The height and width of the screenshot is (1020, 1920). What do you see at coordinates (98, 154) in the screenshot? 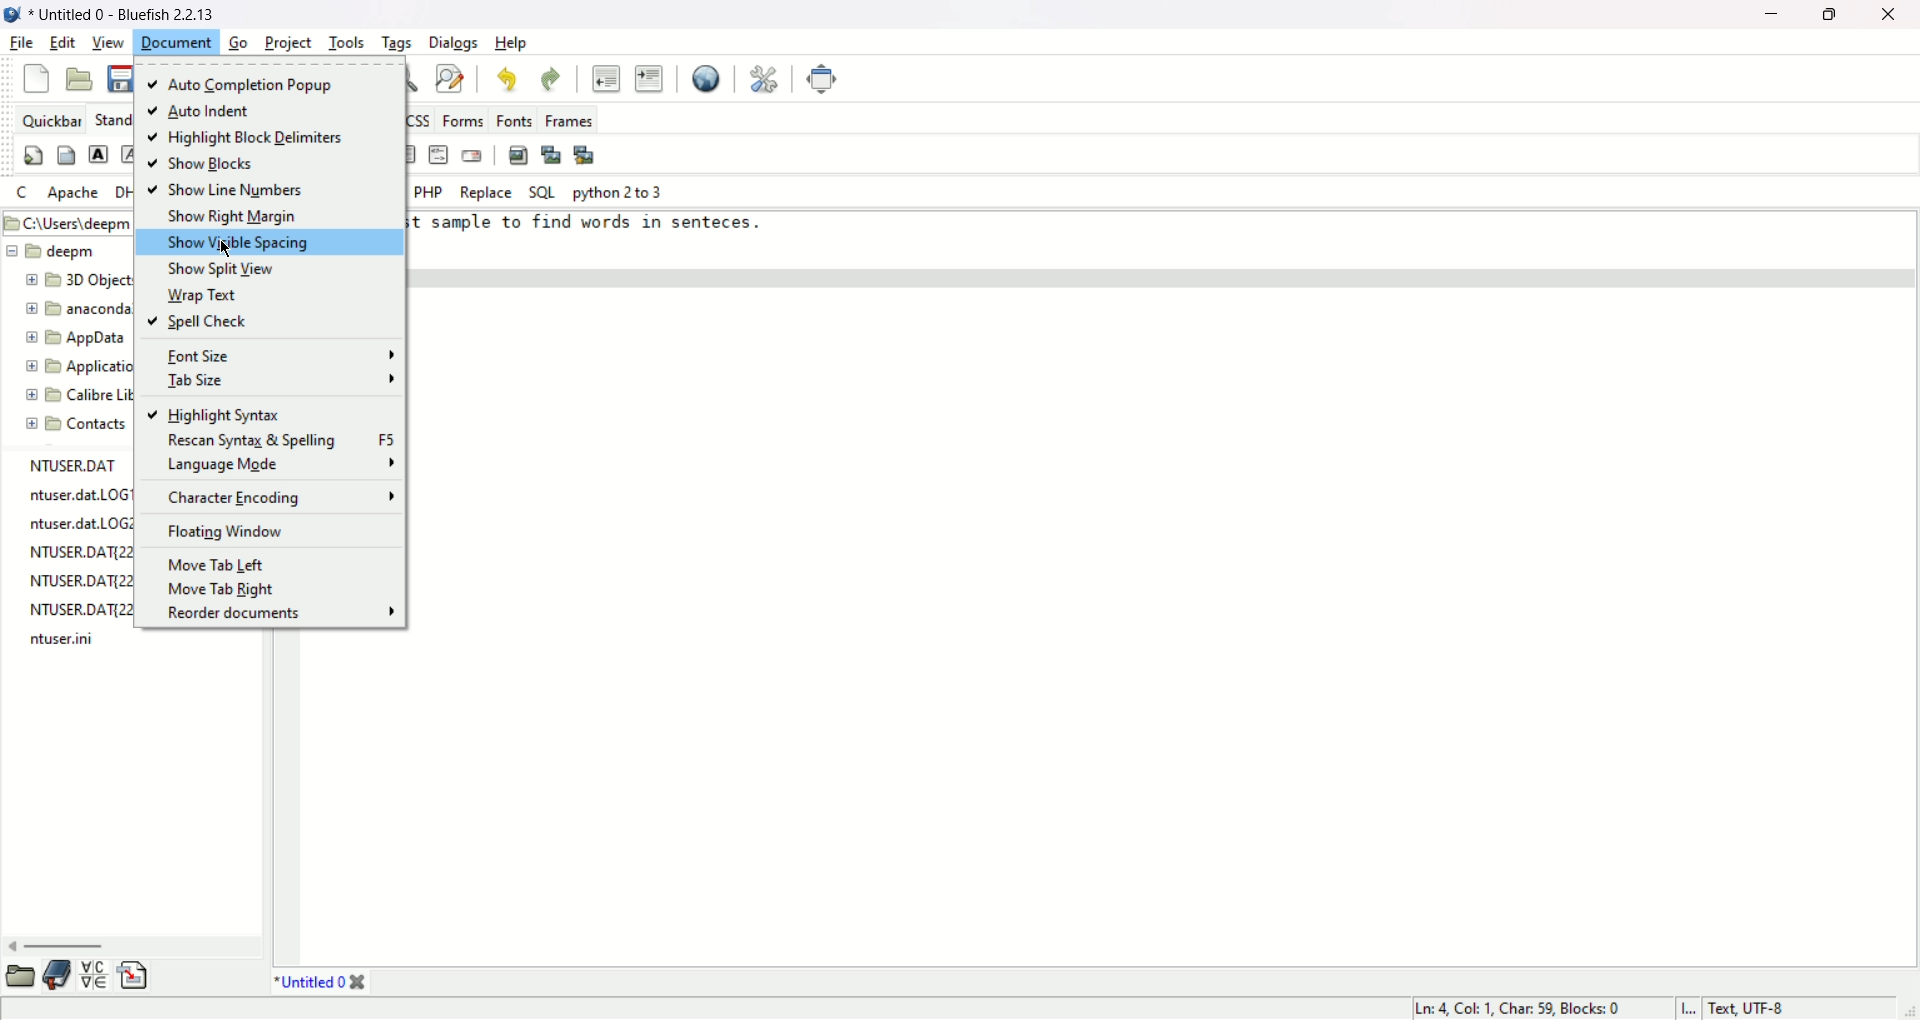
I see `strong` at bounding box center [98, 154].